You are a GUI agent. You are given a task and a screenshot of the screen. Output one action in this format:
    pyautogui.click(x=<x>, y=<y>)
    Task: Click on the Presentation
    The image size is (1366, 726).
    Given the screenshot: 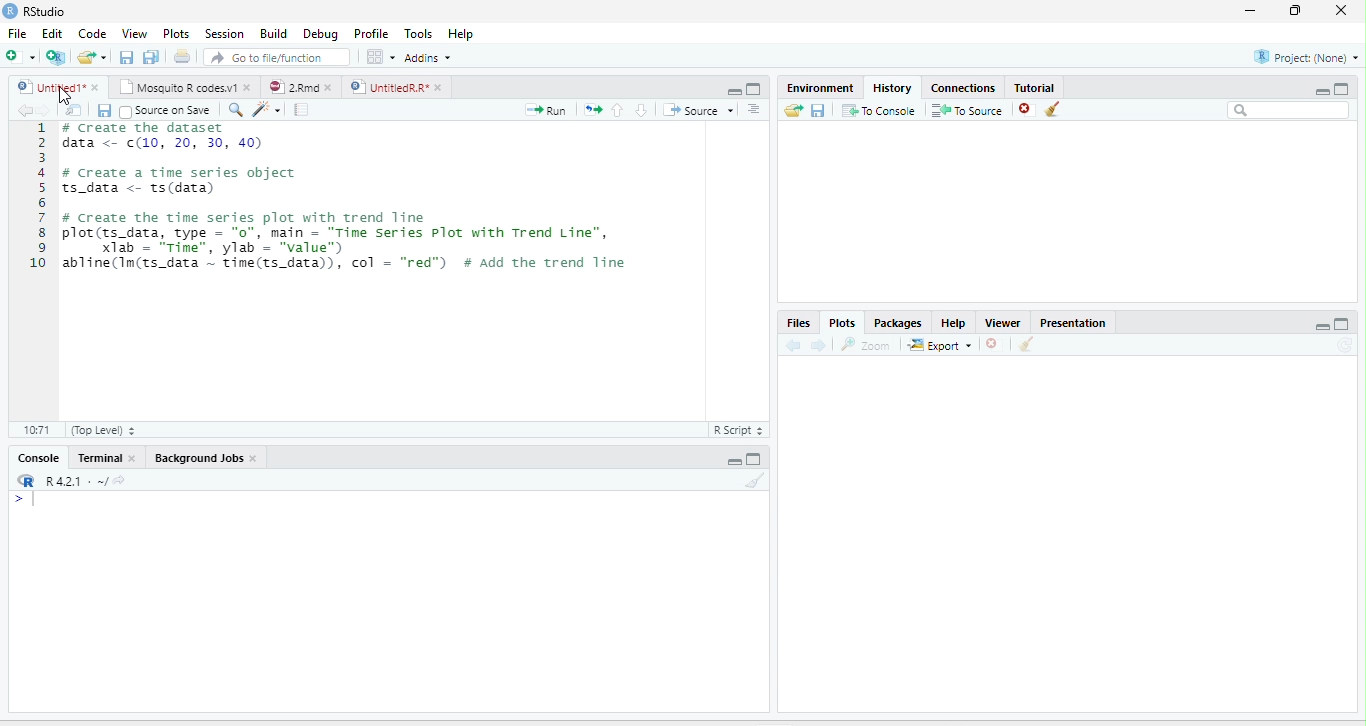 What is the action you would take?
    pyautogui.click(x=1073, y=321)
    